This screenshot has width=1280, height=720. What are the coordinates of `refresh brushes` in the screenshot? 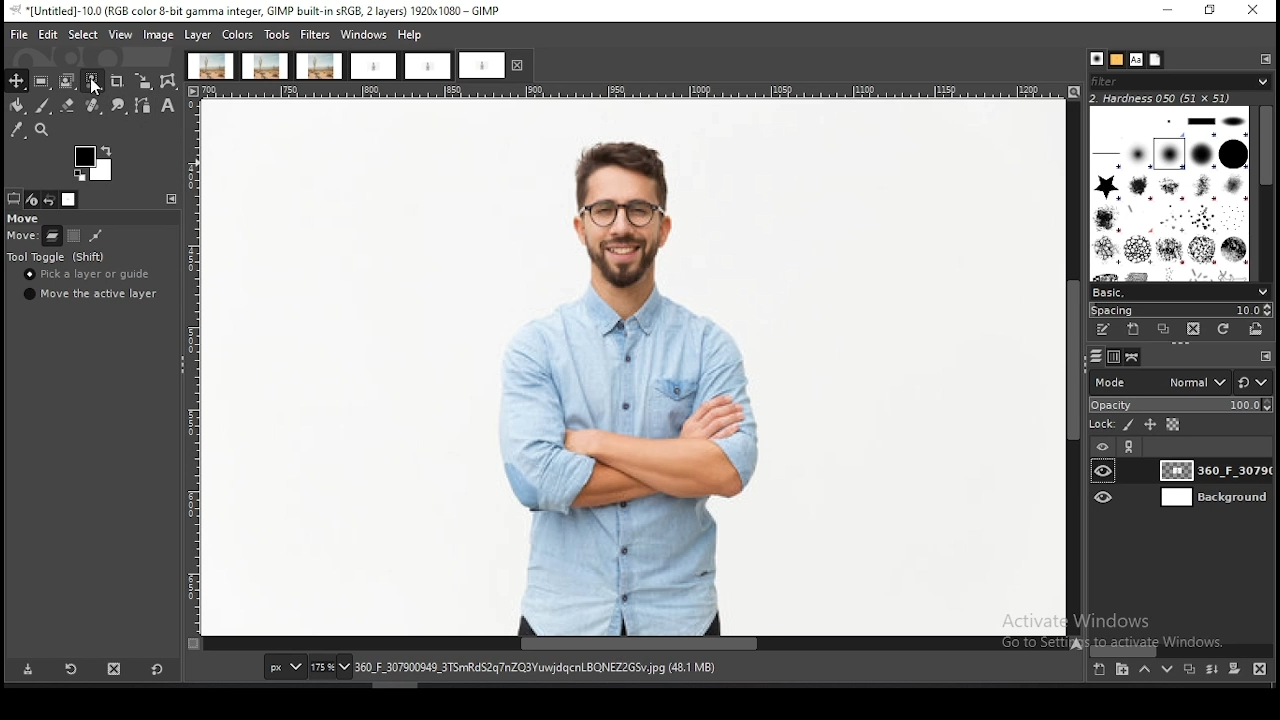 It's located at (1221, 330).